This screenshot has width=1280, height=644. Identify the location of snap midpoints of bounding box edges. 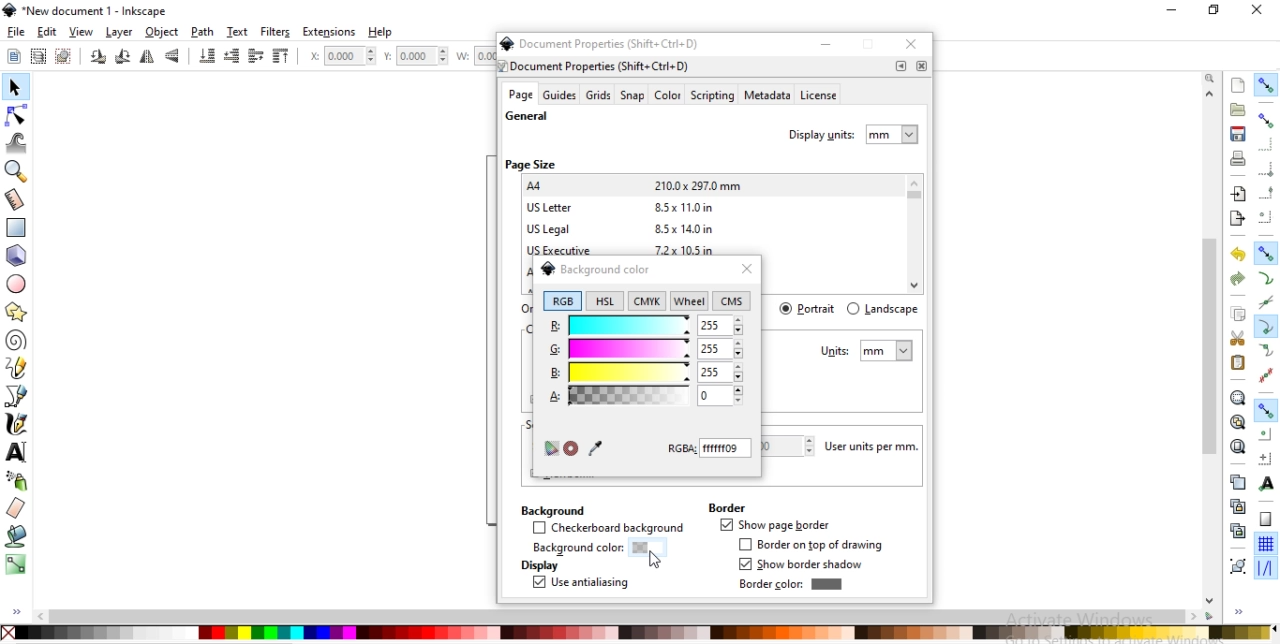
(1267, 193).